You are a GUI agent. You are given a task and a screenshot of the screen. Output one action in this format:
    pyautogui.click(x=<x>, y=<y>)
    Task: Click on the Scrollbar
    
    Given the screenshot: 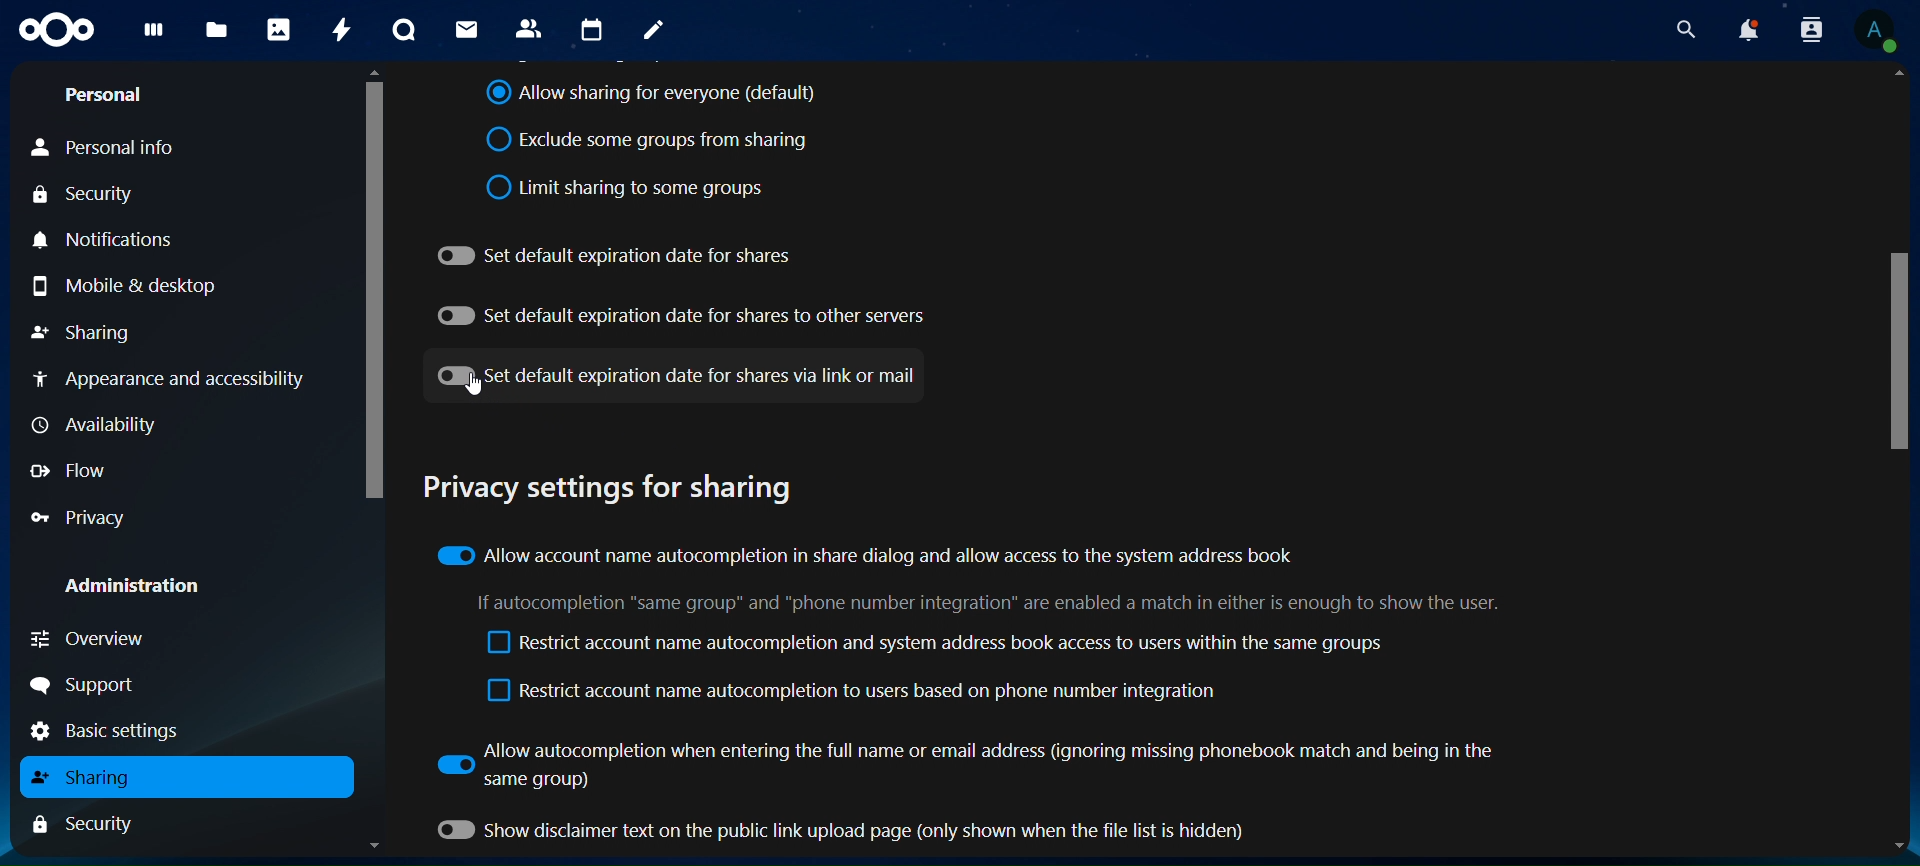 What is the action you would take?
    pyautogui.click(x=1899, y=461)
    